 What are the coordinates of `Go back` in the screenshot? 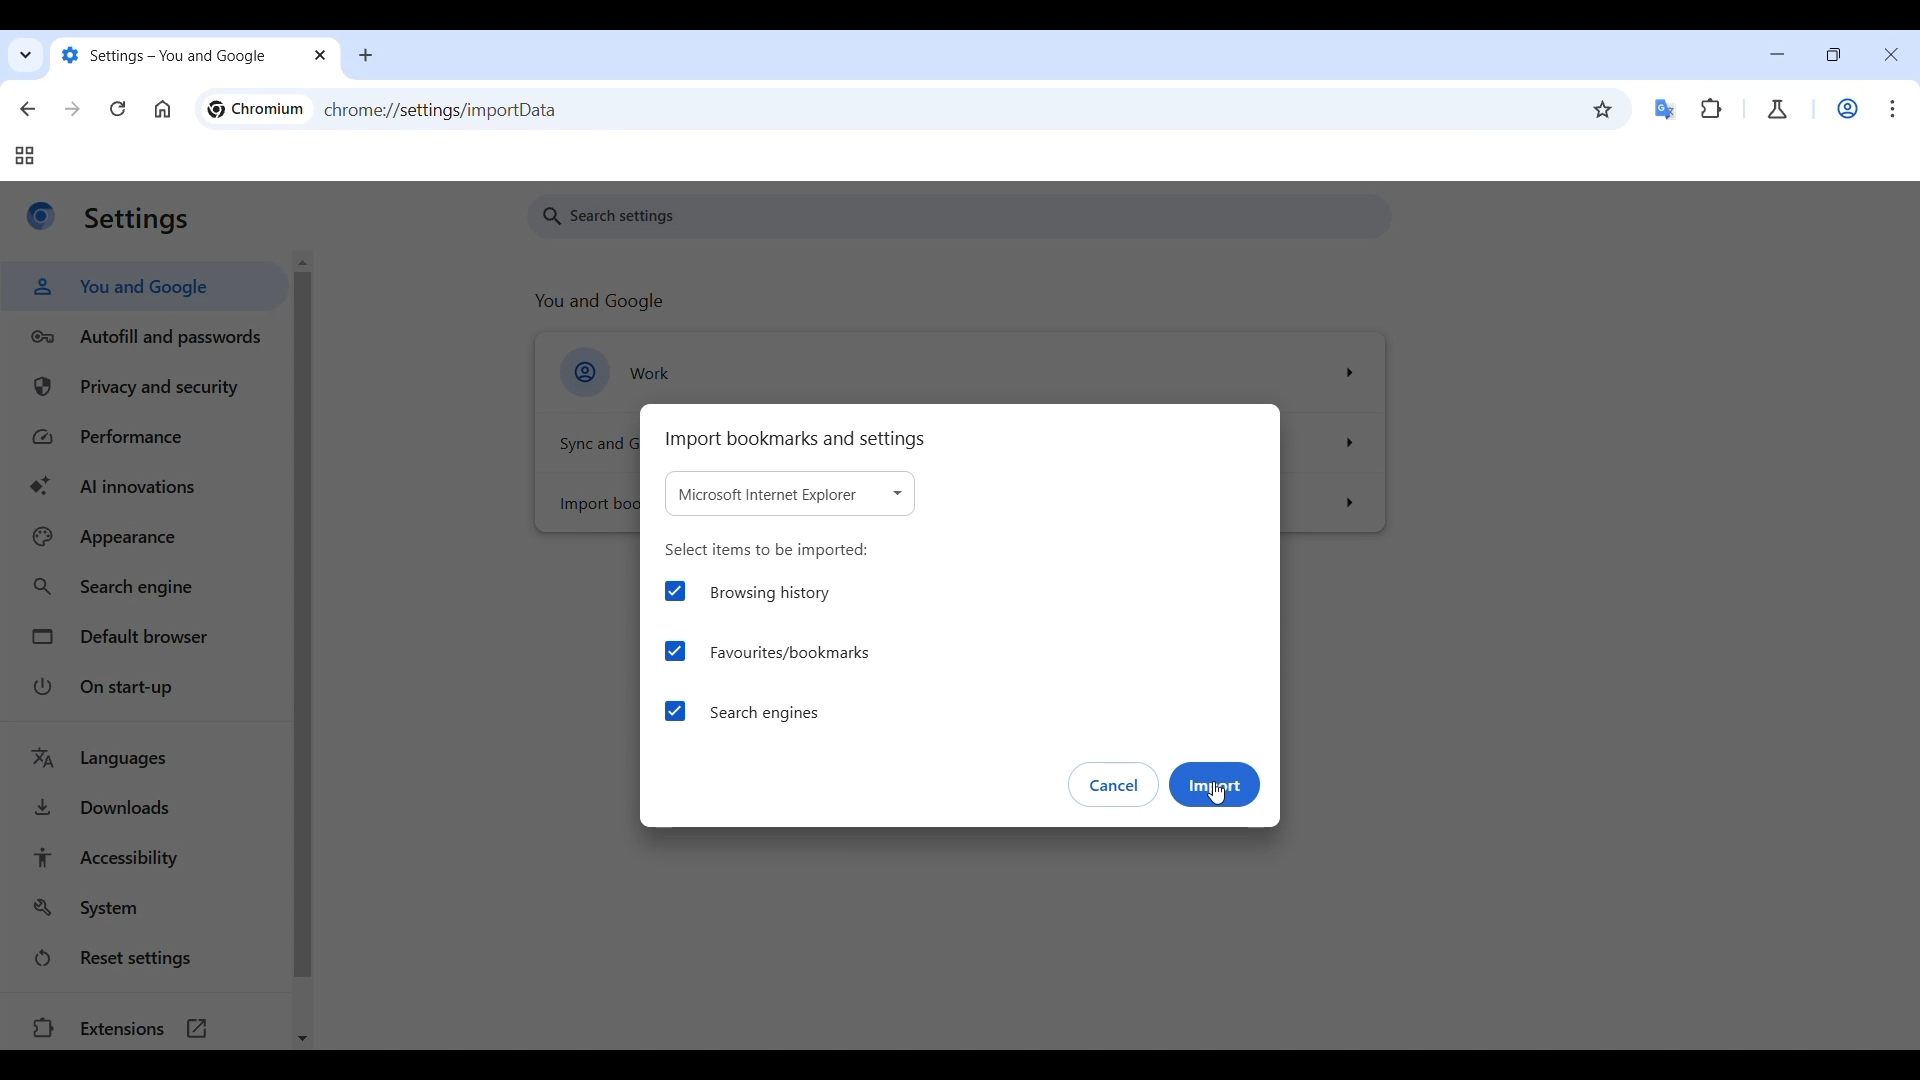 It's located at (28, 109).